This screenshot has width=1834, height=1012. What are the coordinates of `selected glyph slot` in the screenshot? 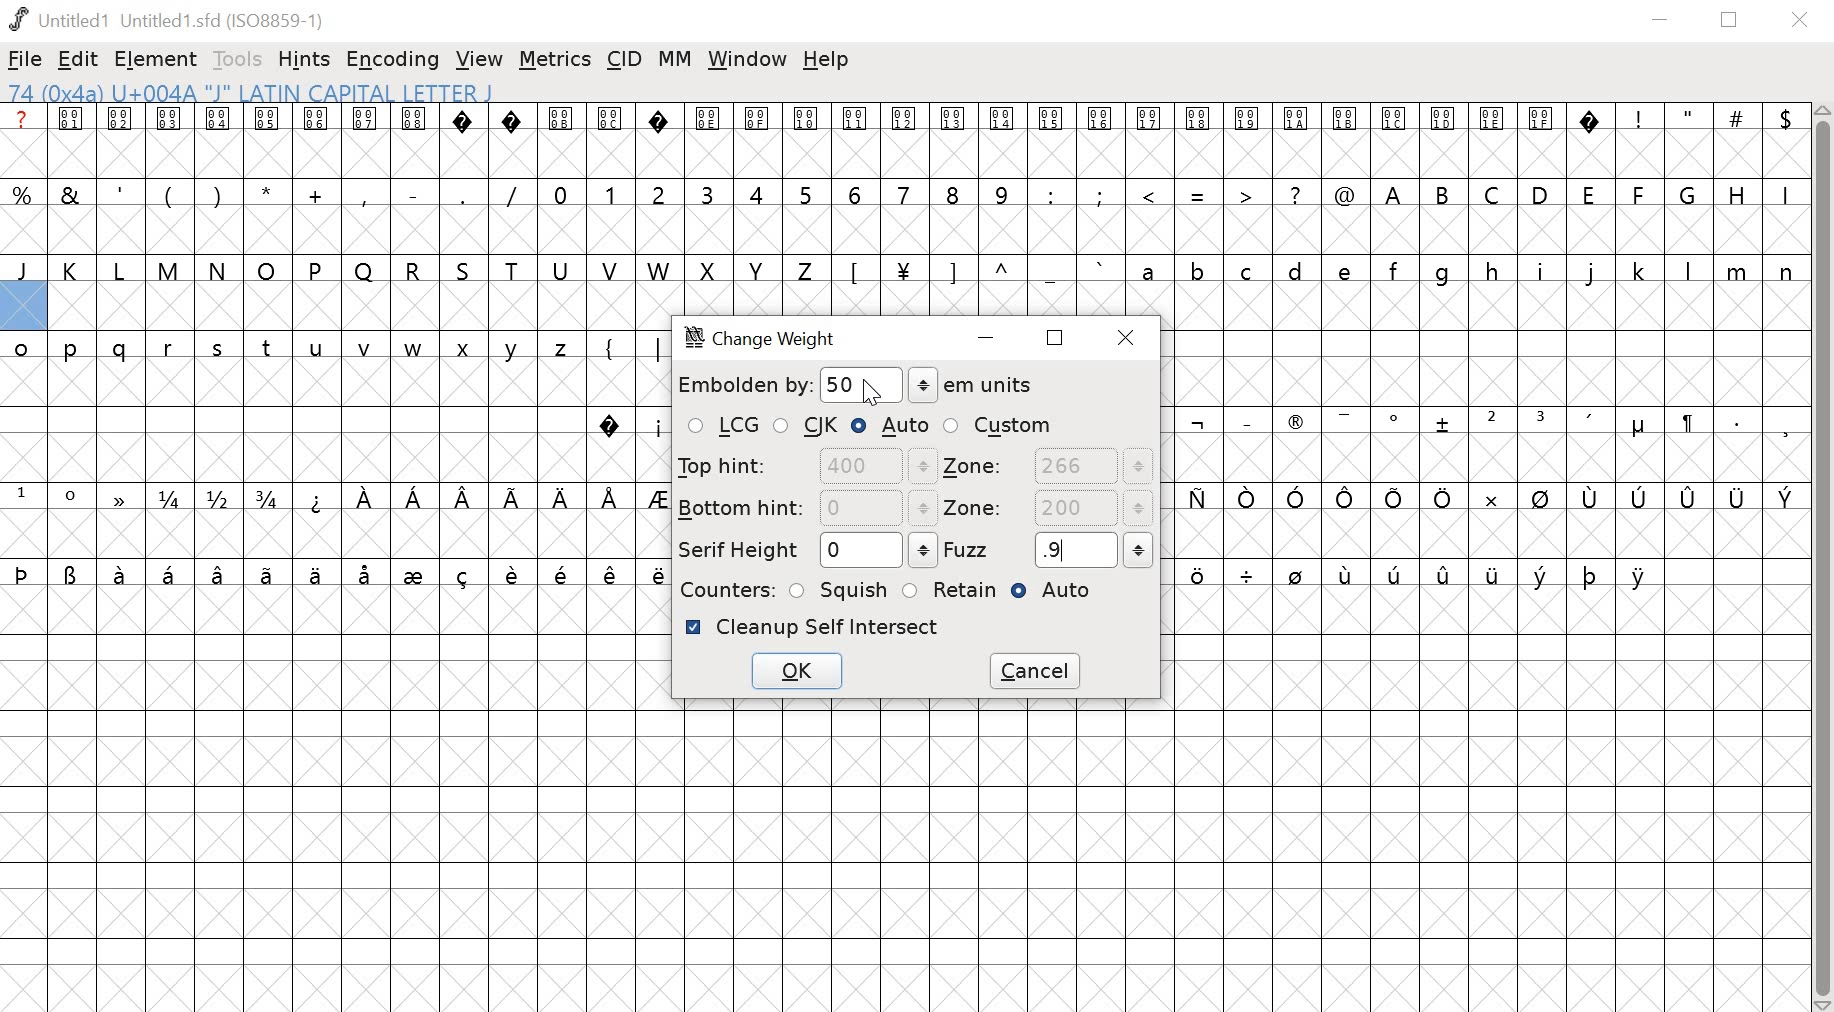 It's located at (23, 307).